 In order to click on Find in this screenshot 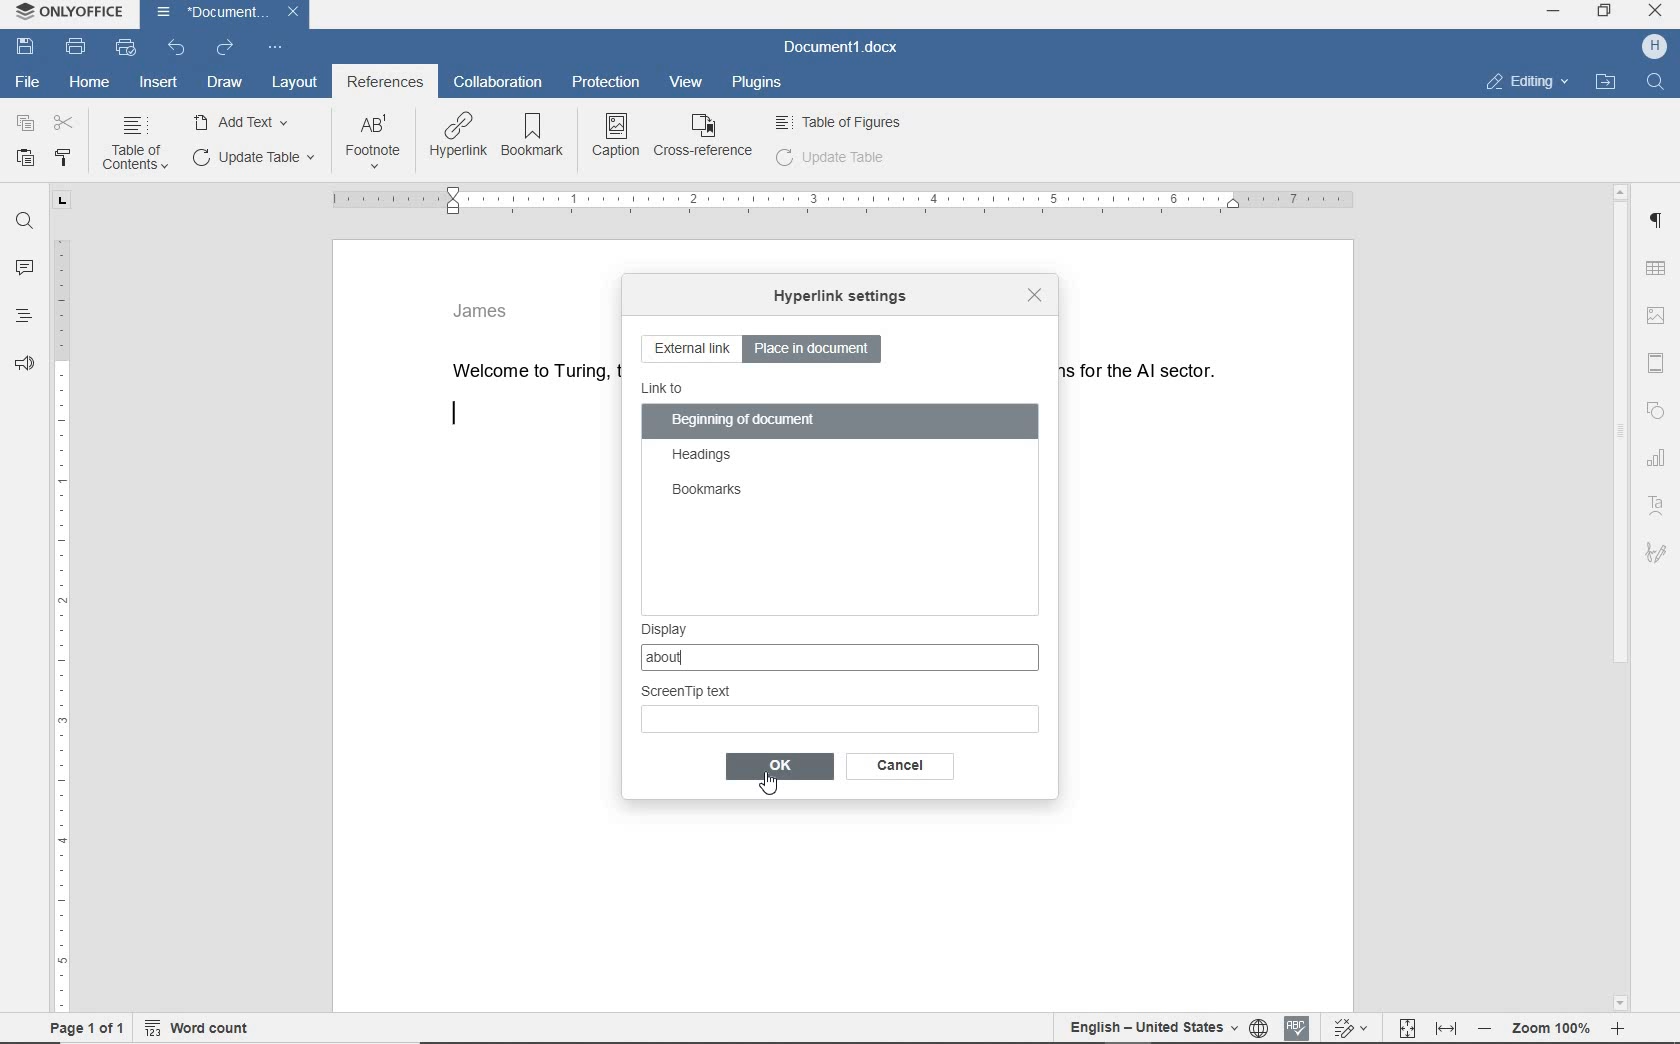, I will do `click(1659, 81)`.